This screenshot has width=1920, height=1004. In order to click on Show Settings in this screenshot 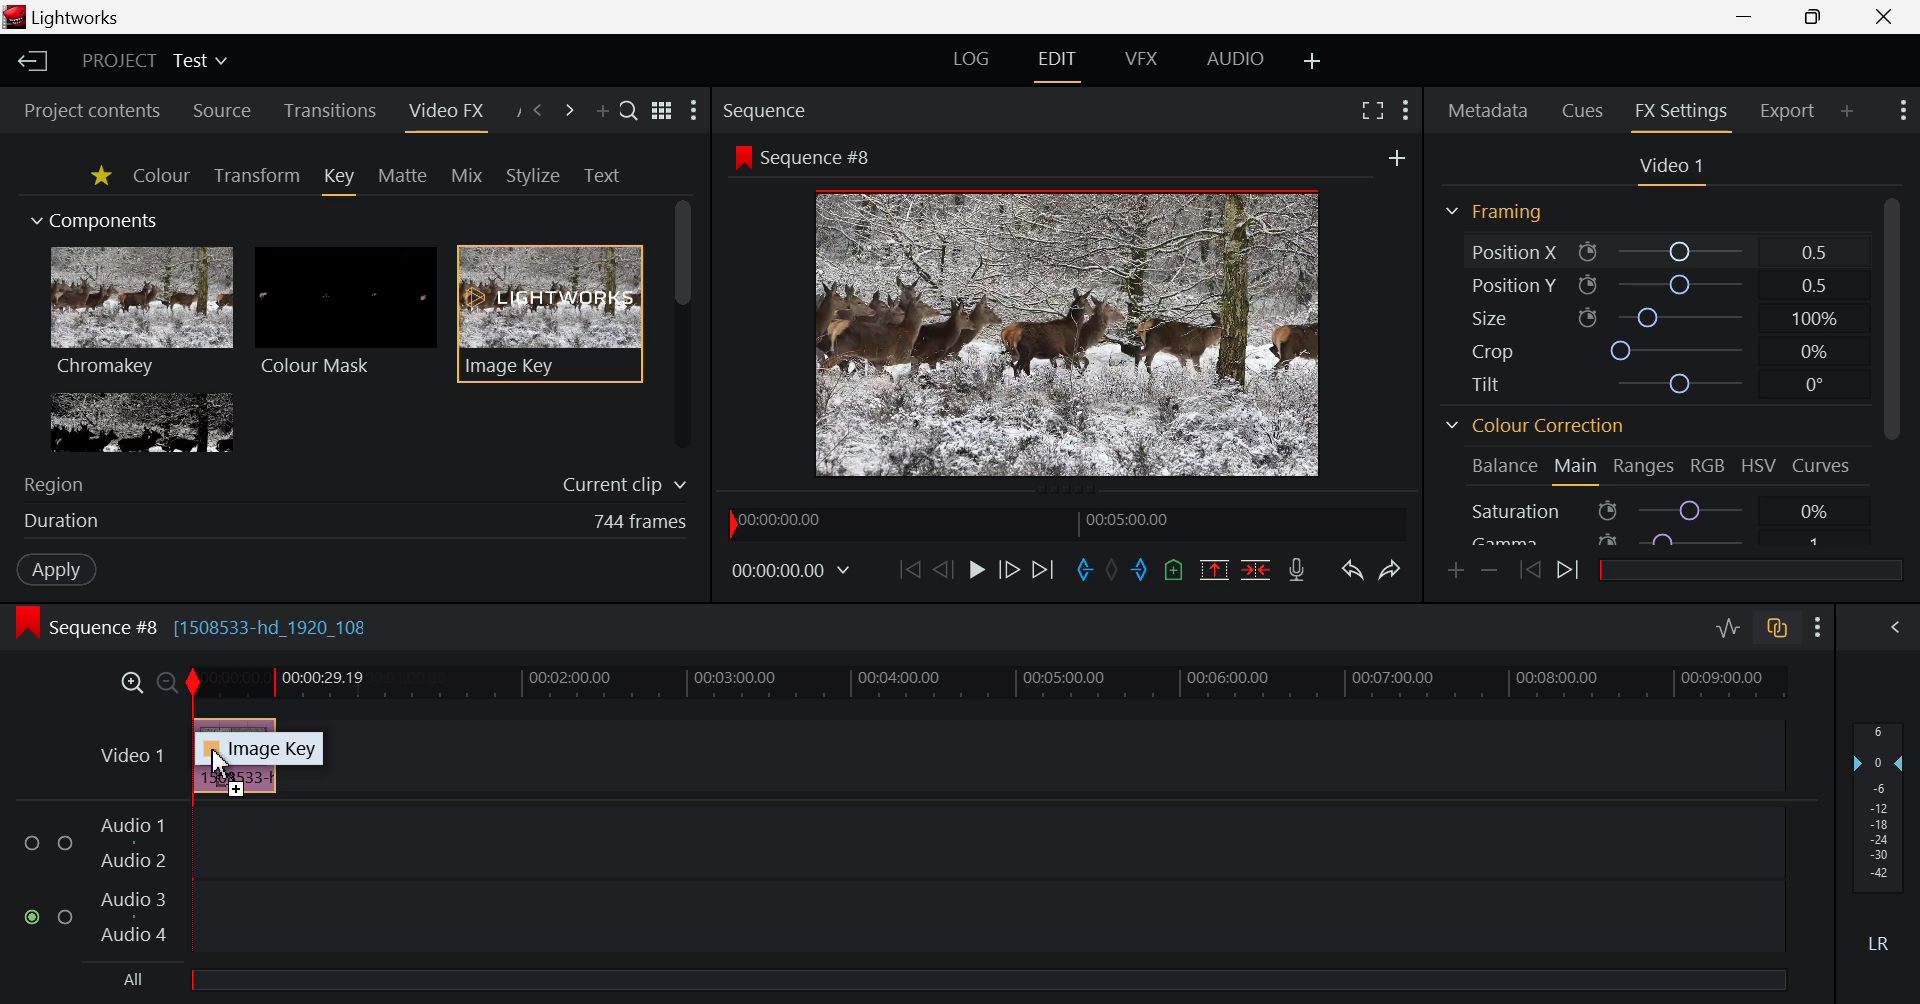, I will do `click(1814, 626)`.